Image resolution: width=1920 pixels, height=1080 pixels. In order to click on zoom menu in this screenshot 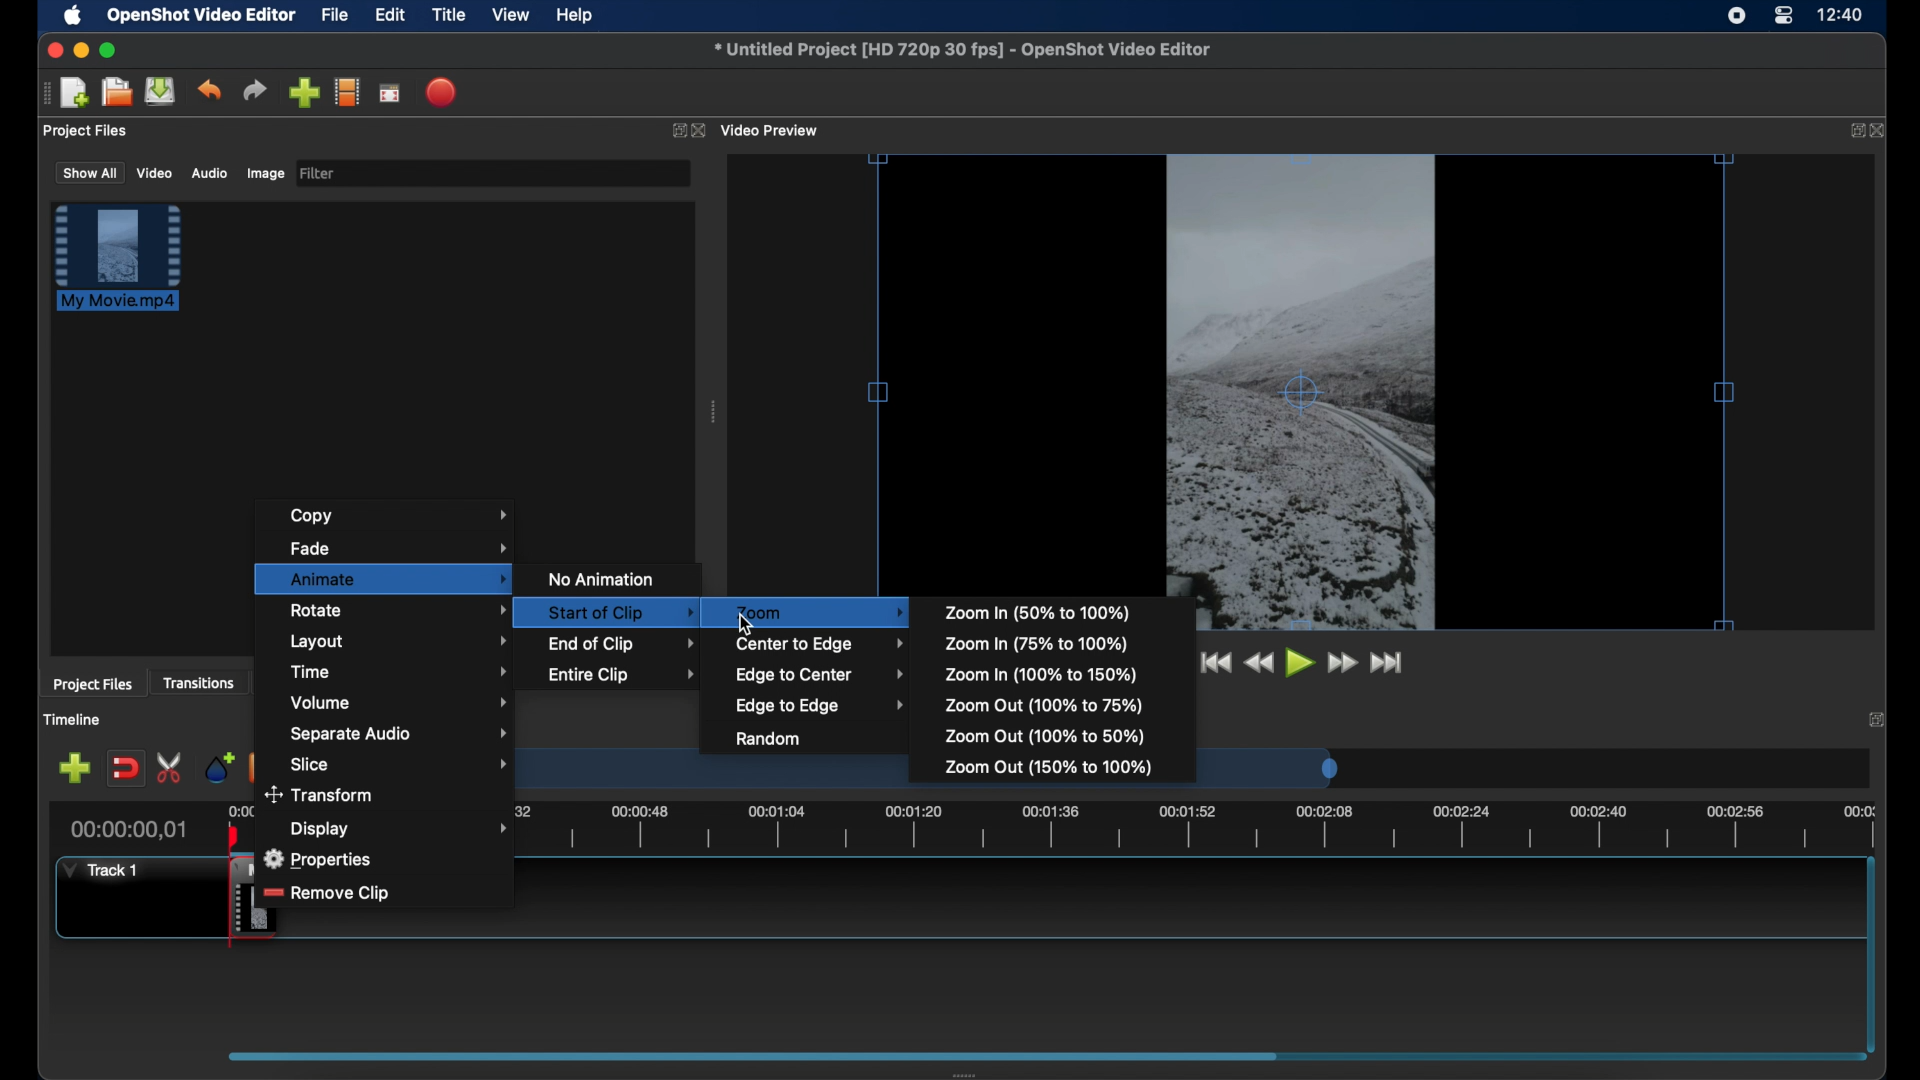, I will do `click(820, 612)`.